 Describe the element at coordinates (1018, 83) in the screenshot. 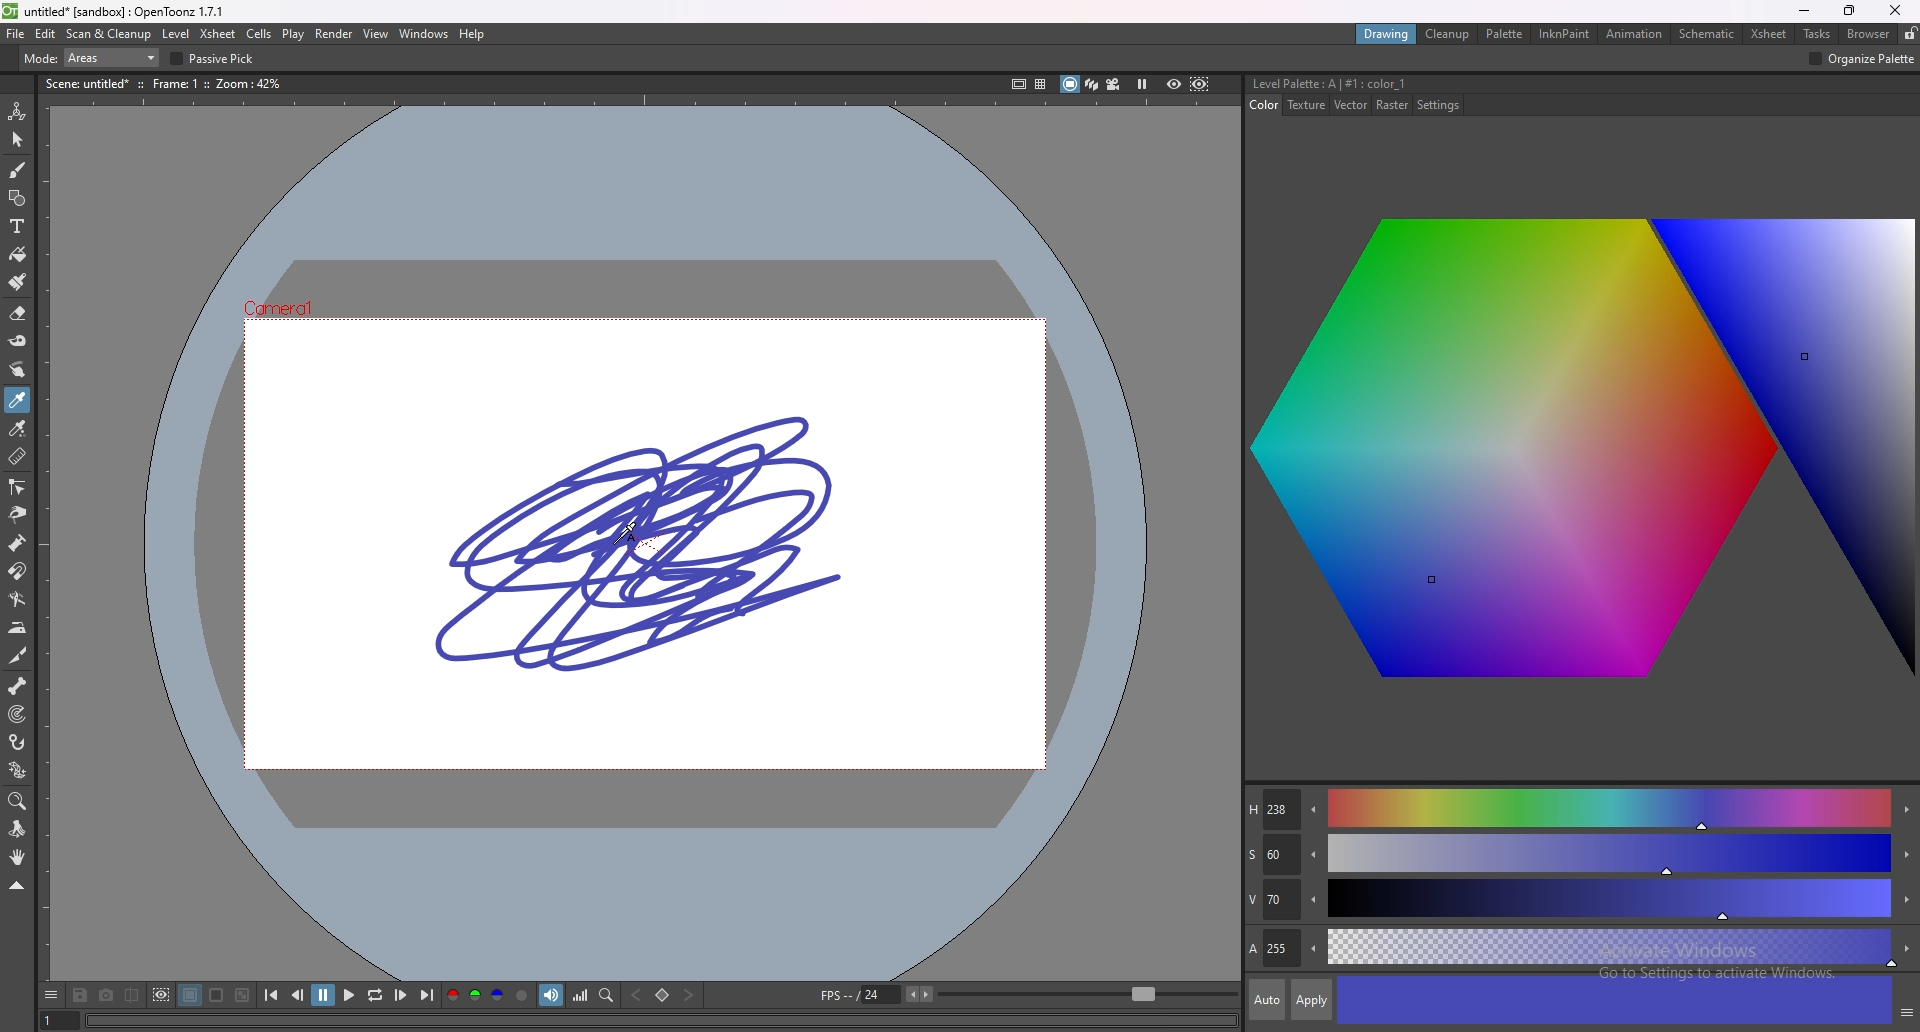

I see `safe area` at that location.